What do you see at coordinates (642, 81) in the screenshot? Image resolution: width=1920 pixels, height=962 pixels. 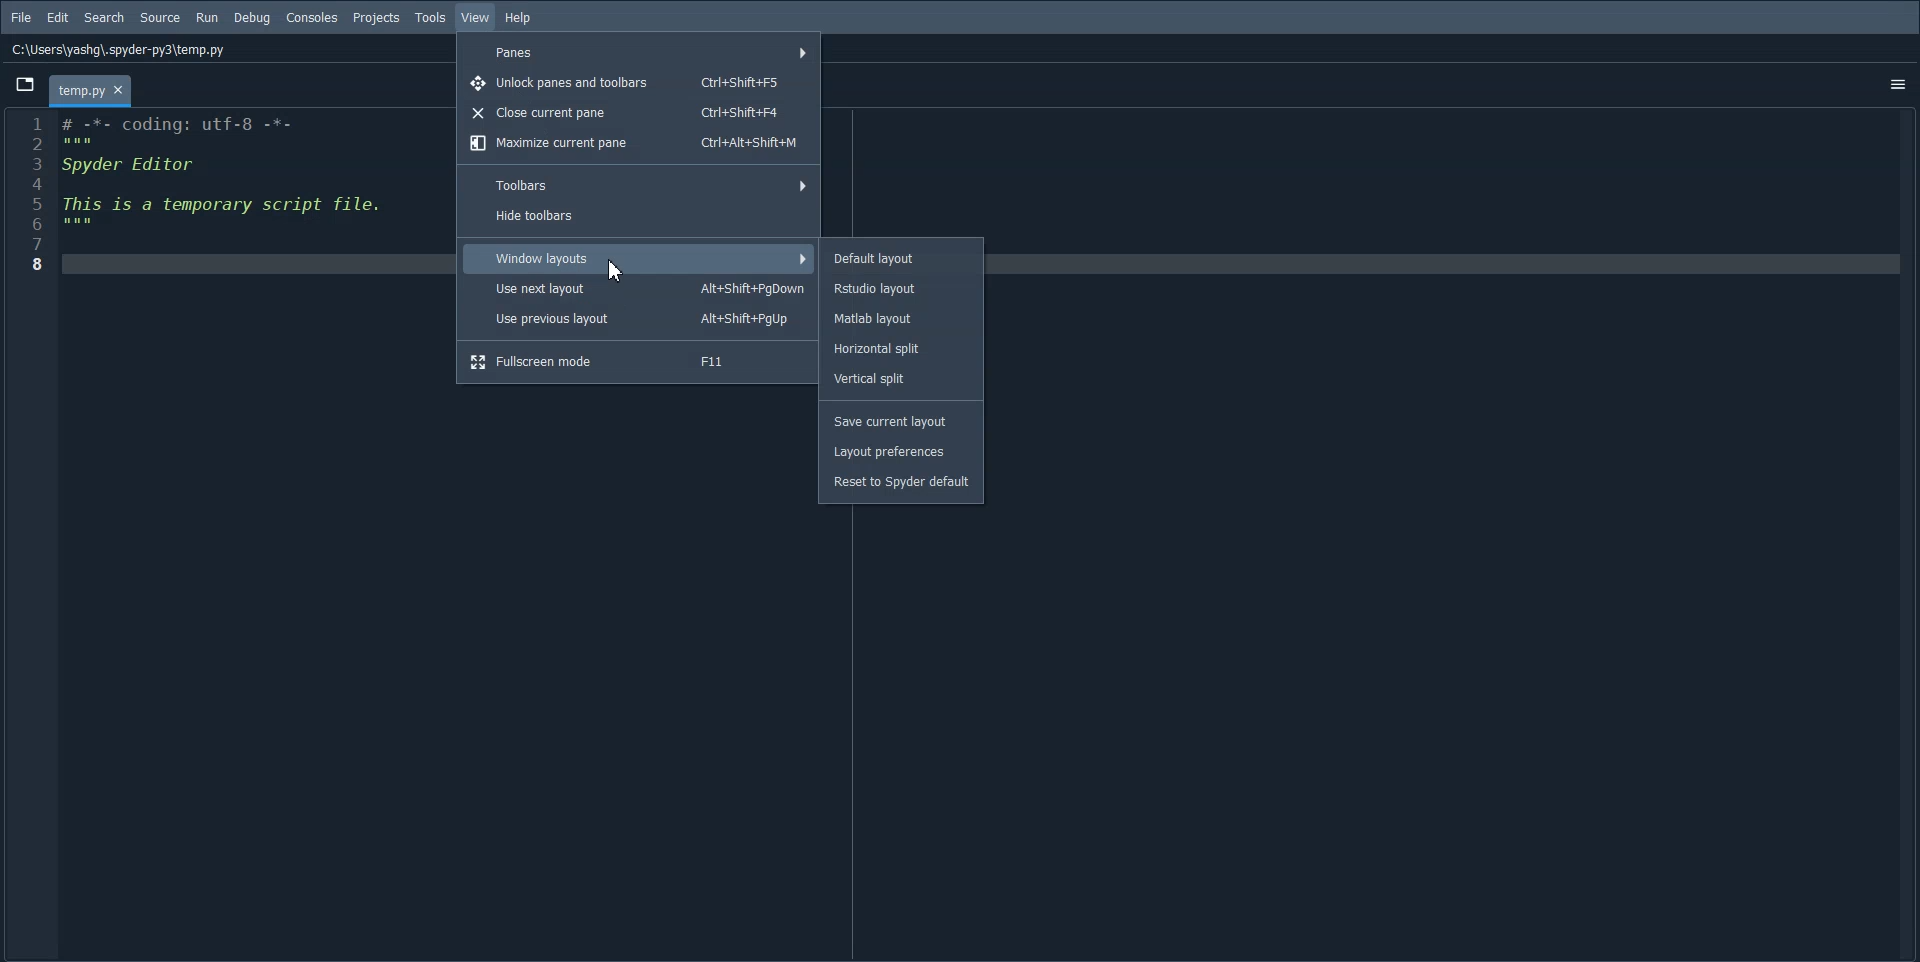 I see `Unlock panes and toolbars` at bounding box center [642, 81].